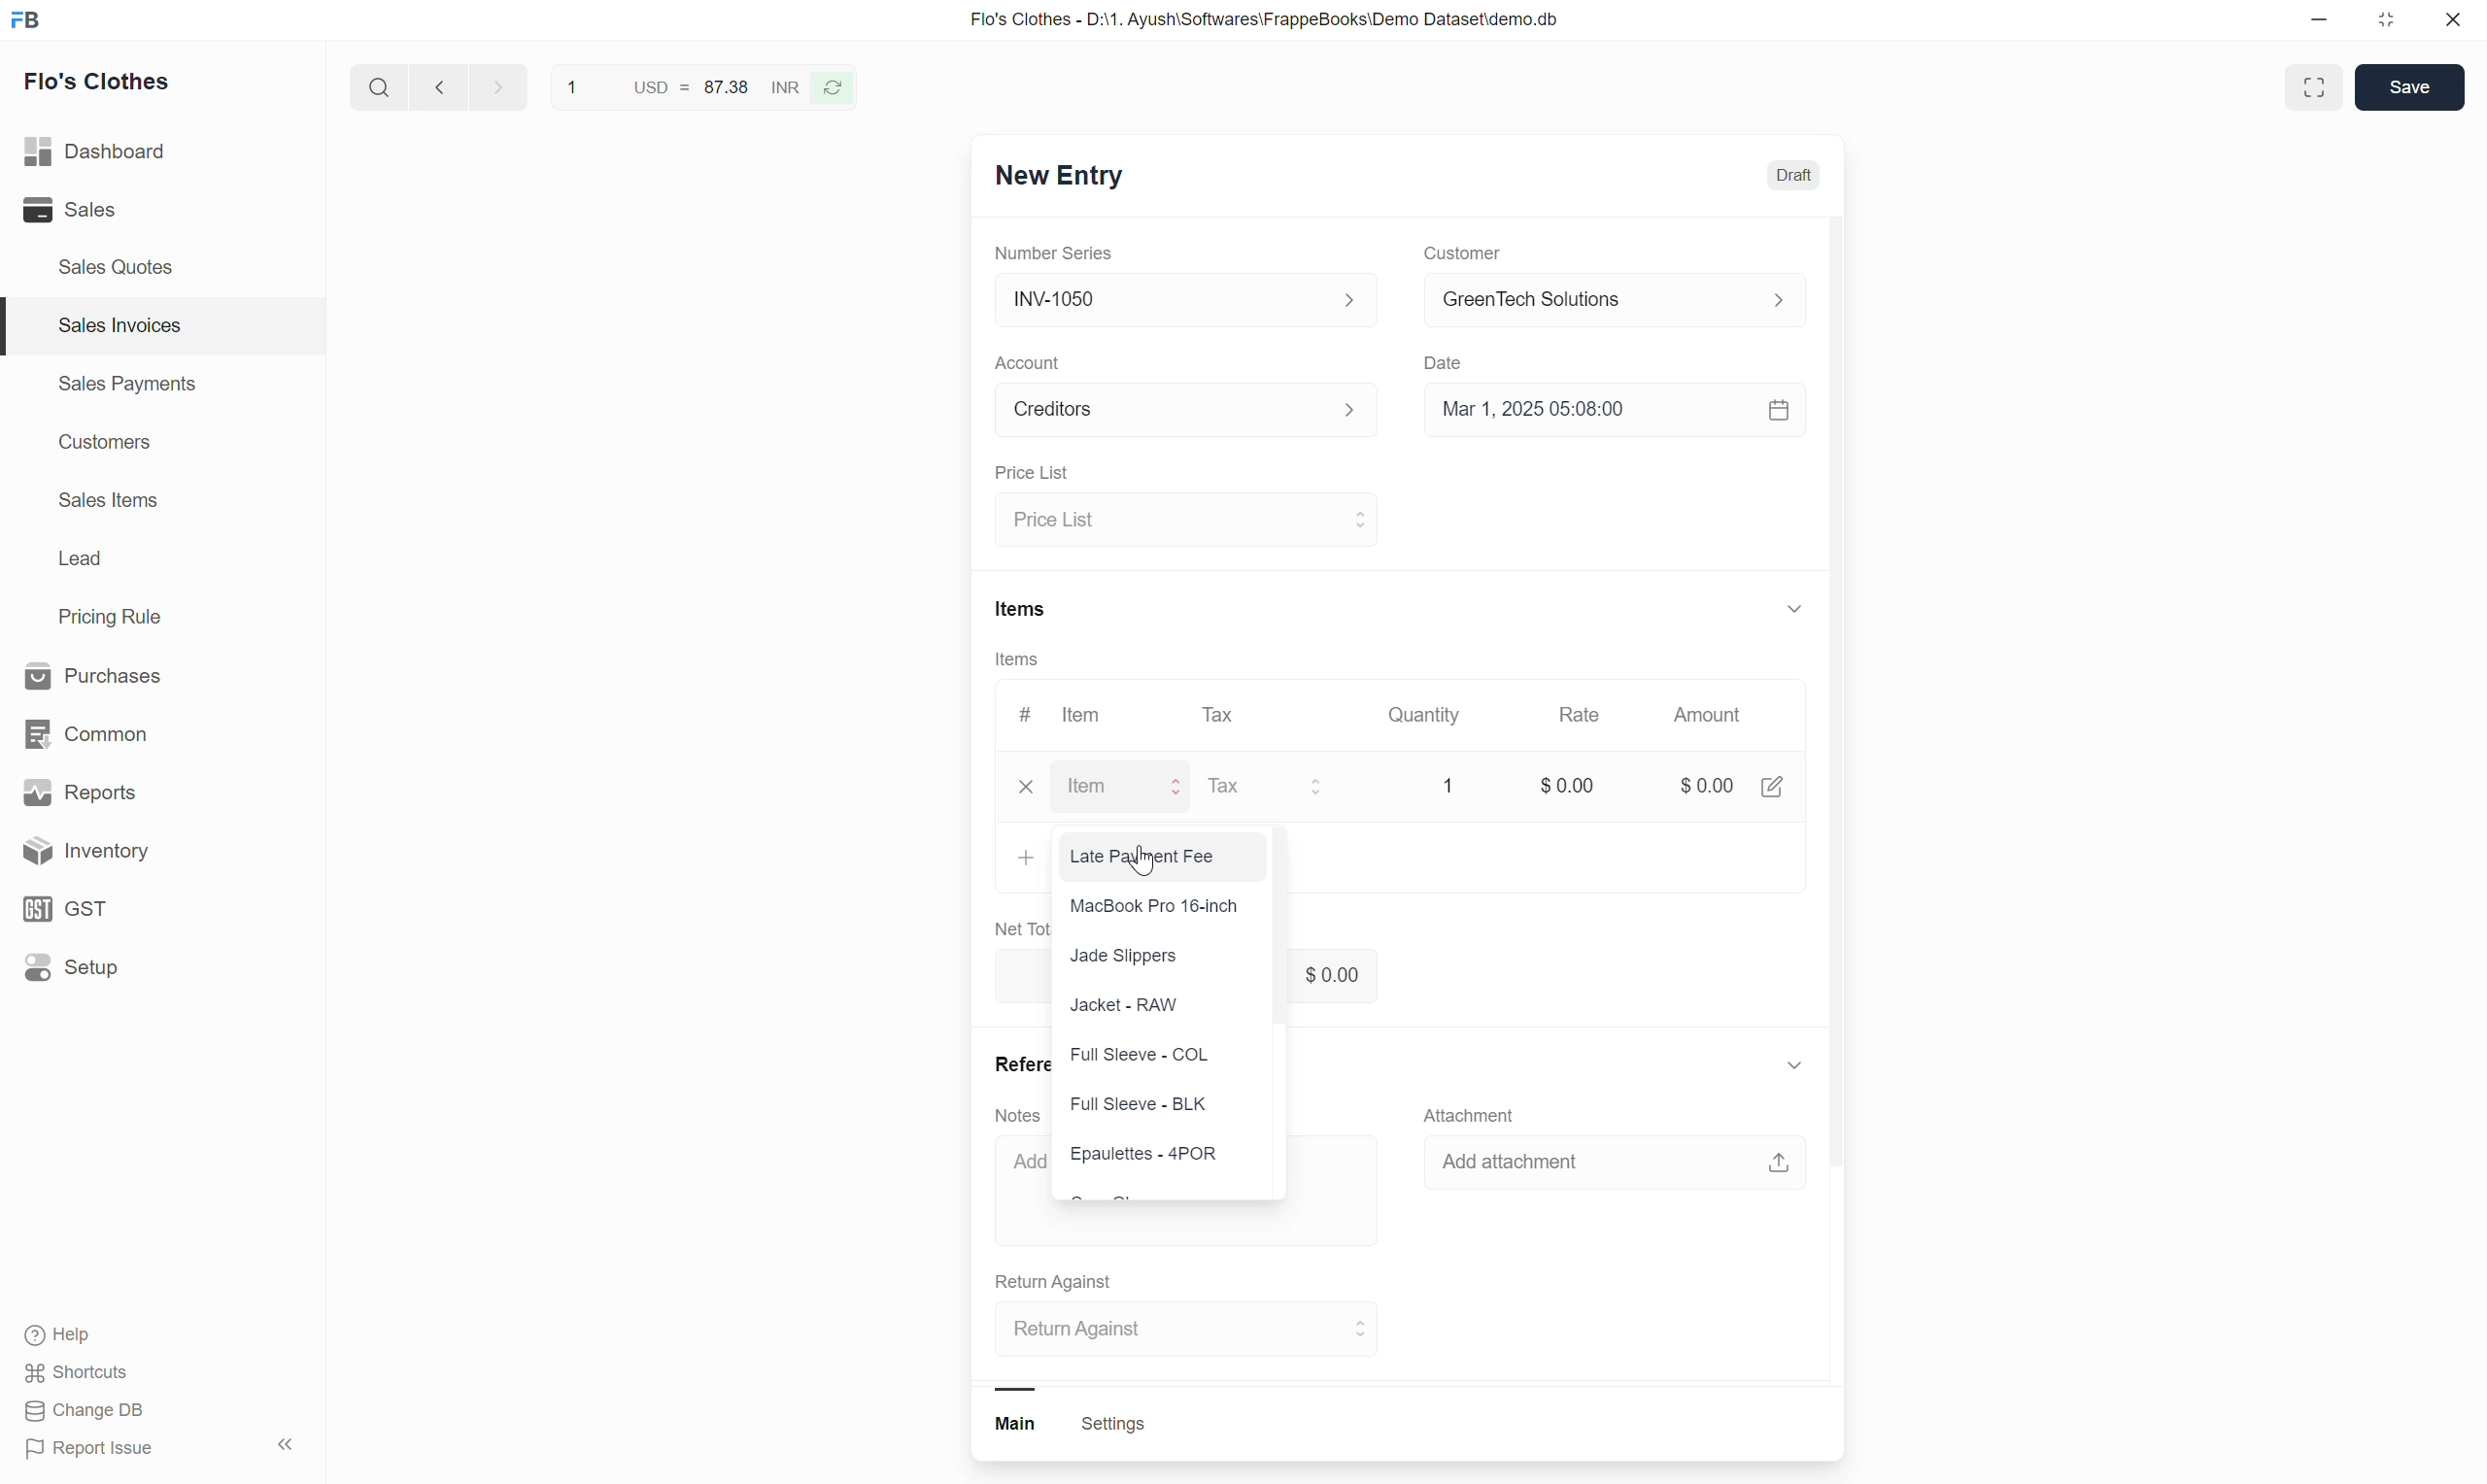 Image resolution: width=2487 pixels, height=1484 pixels. I want to click on main, so click(1024, 1427).